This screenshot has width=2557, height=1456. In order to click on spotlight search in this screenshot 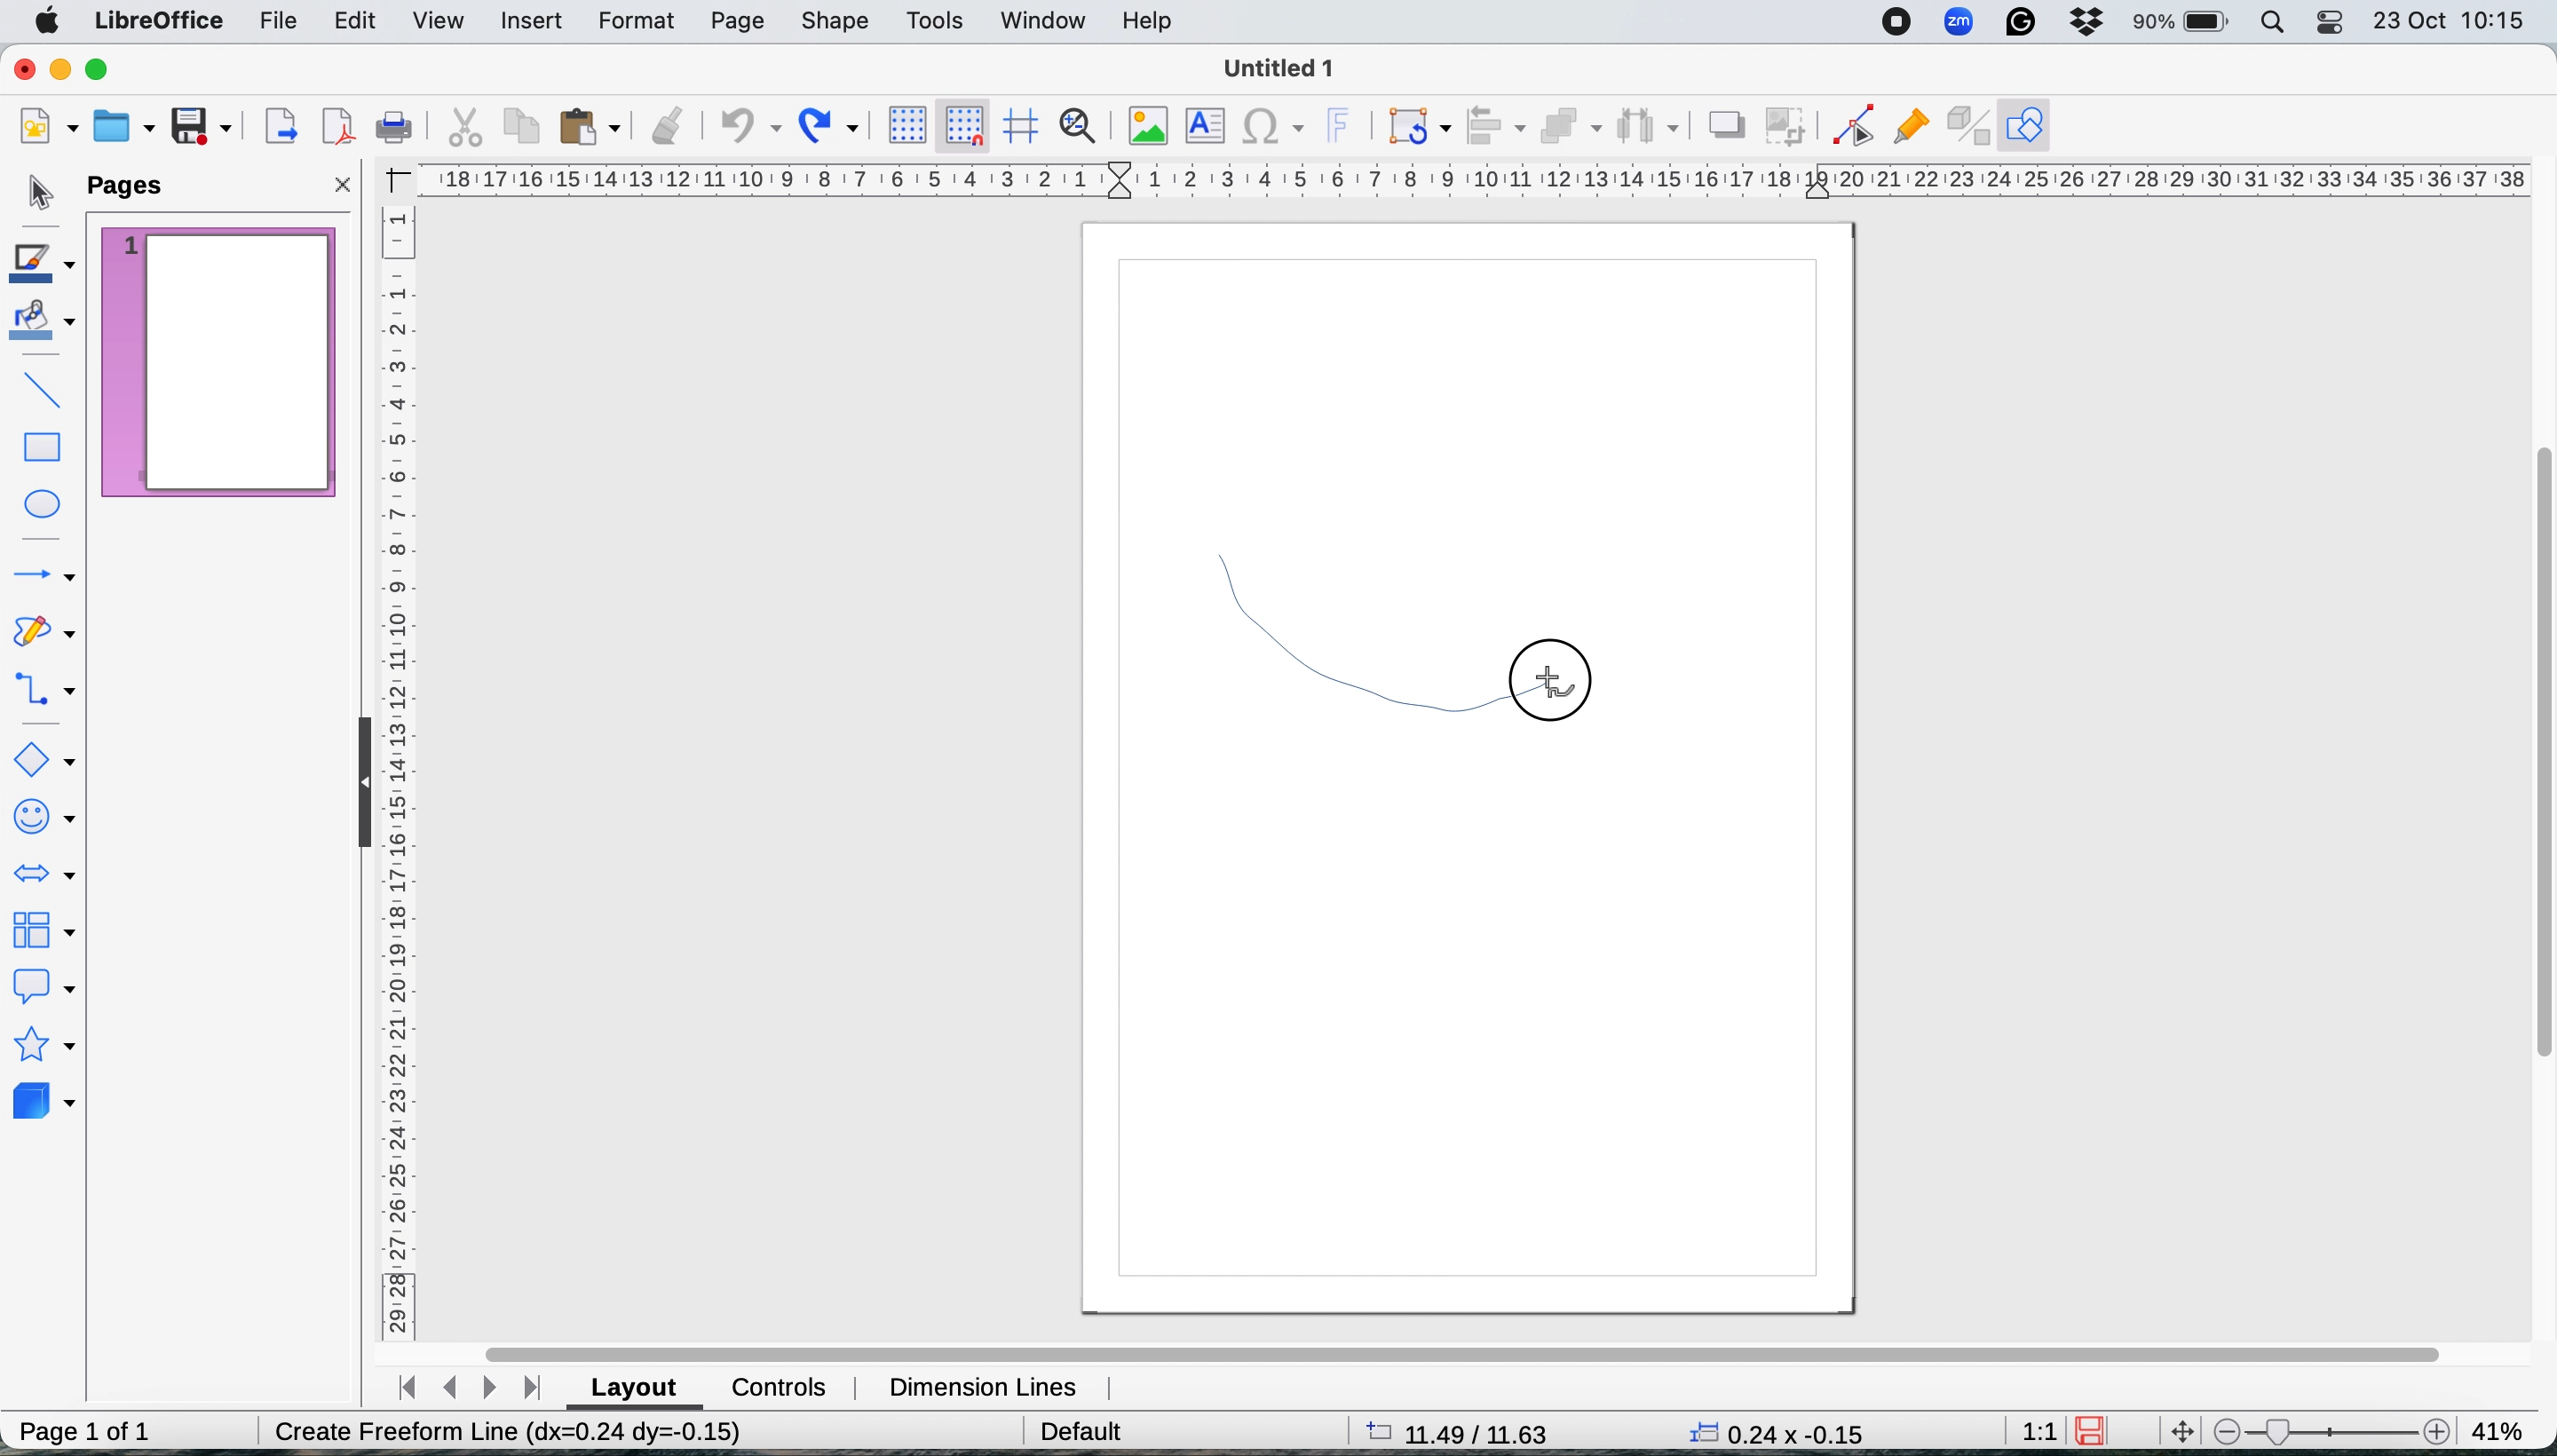, I will do `click(2278, 21)`.